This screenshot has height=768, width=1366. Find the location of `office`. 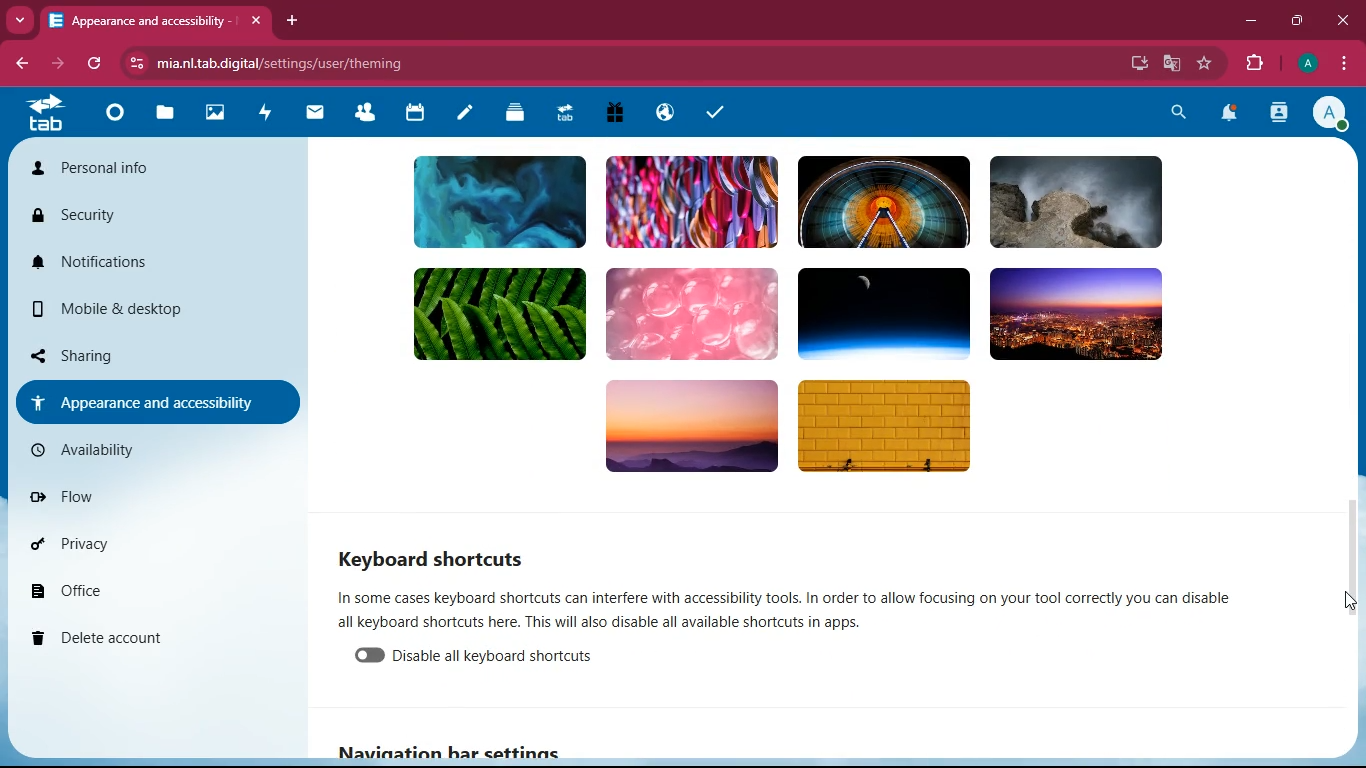

office is located at coordinates (167, 593).